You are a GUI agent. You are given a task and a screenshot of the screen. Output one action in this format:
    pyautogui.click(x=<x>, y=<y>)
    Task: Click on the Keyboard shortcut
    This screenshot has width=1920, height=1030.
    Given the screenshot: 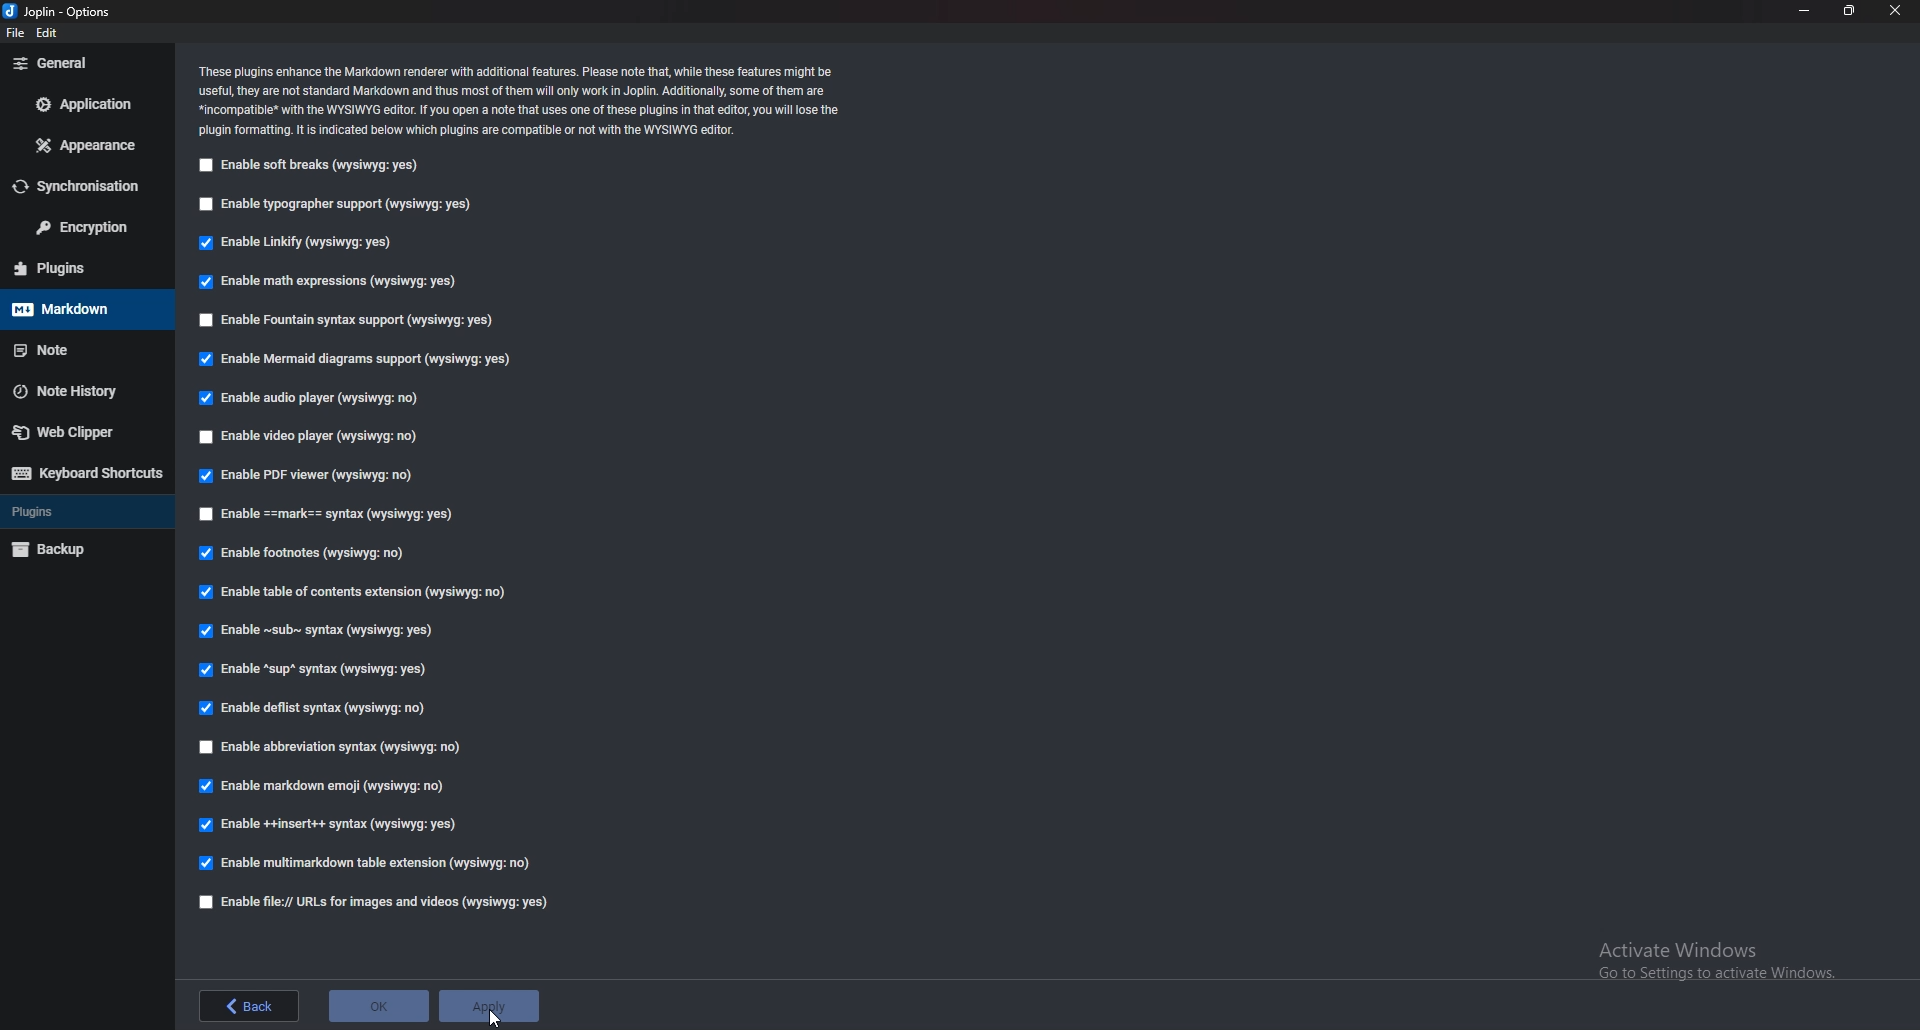 What is the action you would take?
    pyautogui.click(x=86, y=474)
    